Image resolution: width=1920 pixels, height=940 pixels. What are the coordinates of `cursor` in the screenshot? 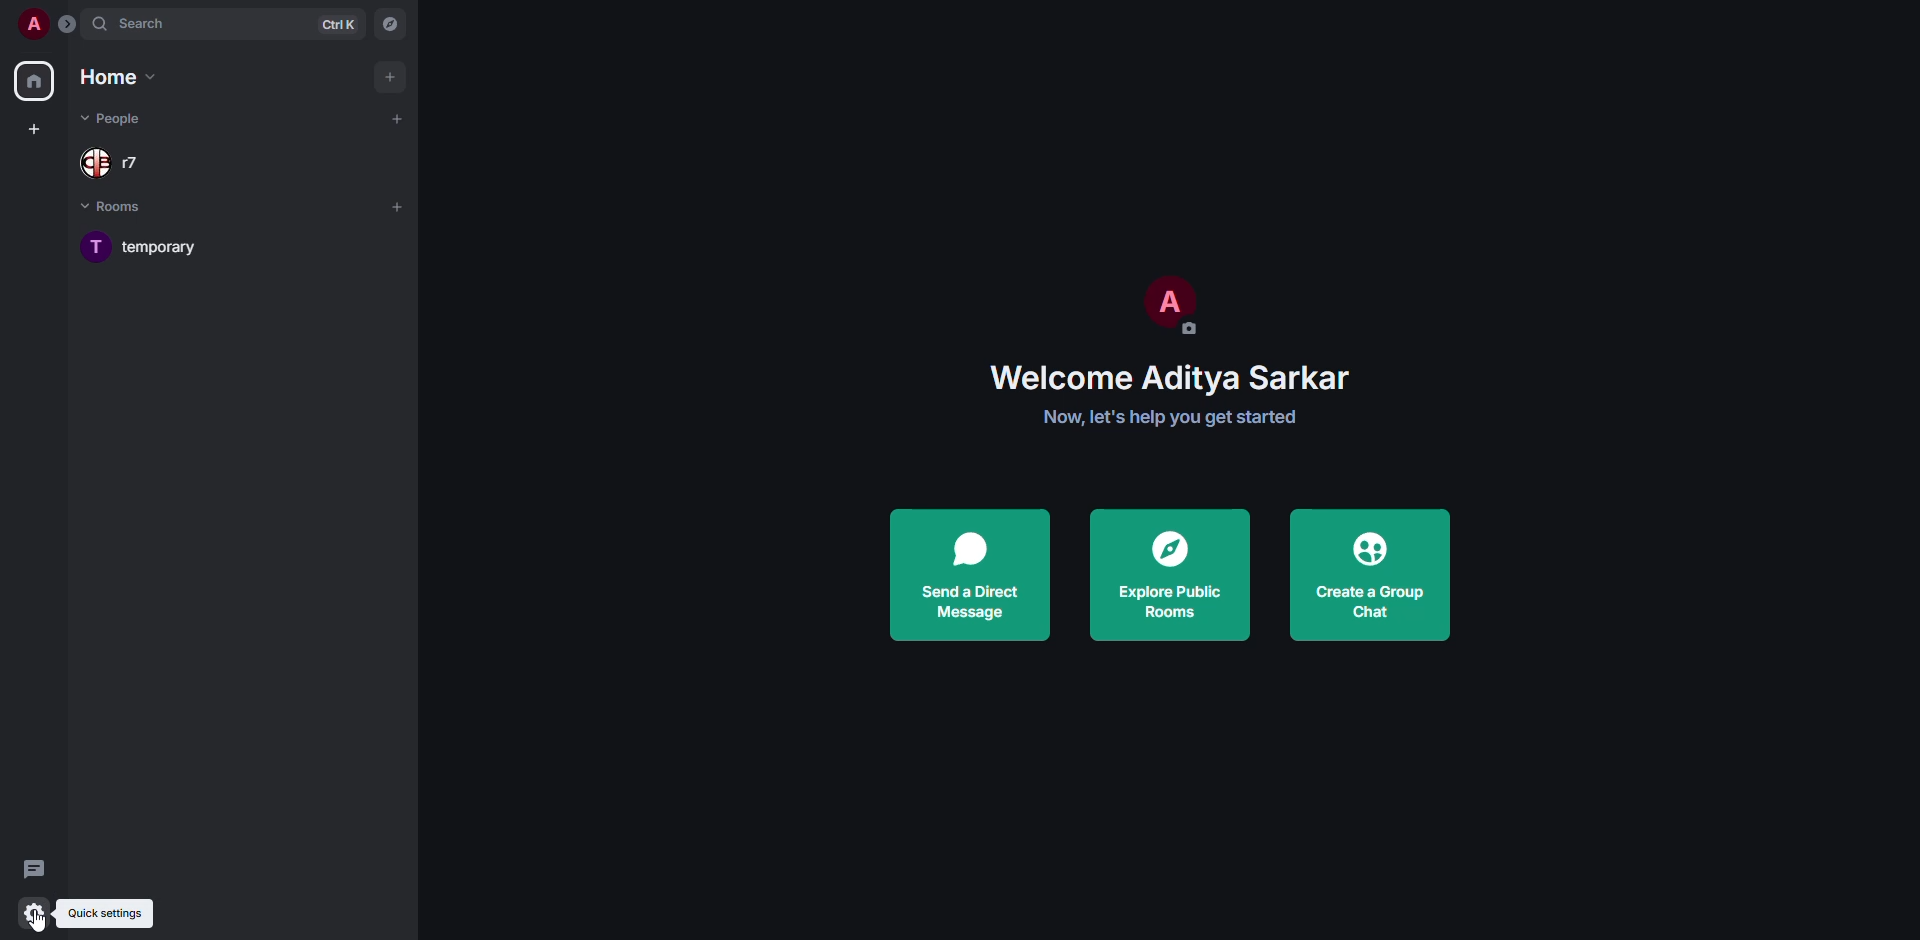 It's located at (46, 921).